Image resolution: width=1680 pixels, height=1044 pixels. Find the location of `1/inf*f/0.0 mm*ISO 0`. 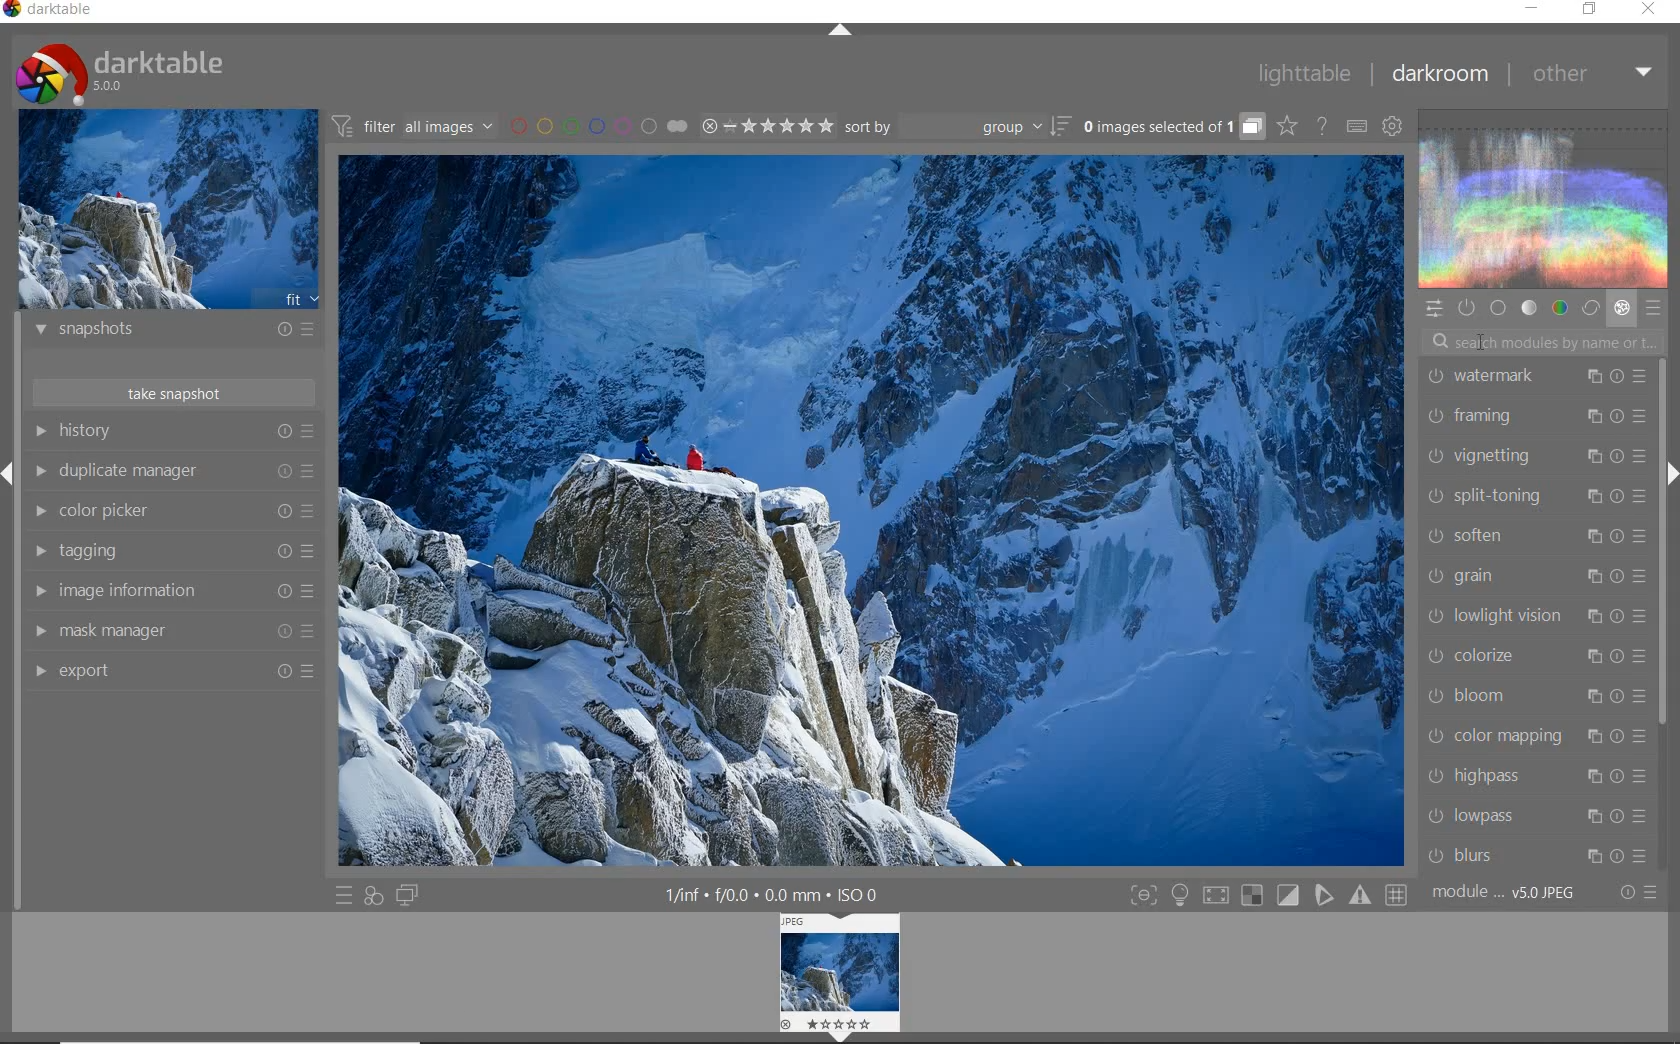

1/inf*f/0.0 mm*ISO 0 is located at coordinates (779, 894).